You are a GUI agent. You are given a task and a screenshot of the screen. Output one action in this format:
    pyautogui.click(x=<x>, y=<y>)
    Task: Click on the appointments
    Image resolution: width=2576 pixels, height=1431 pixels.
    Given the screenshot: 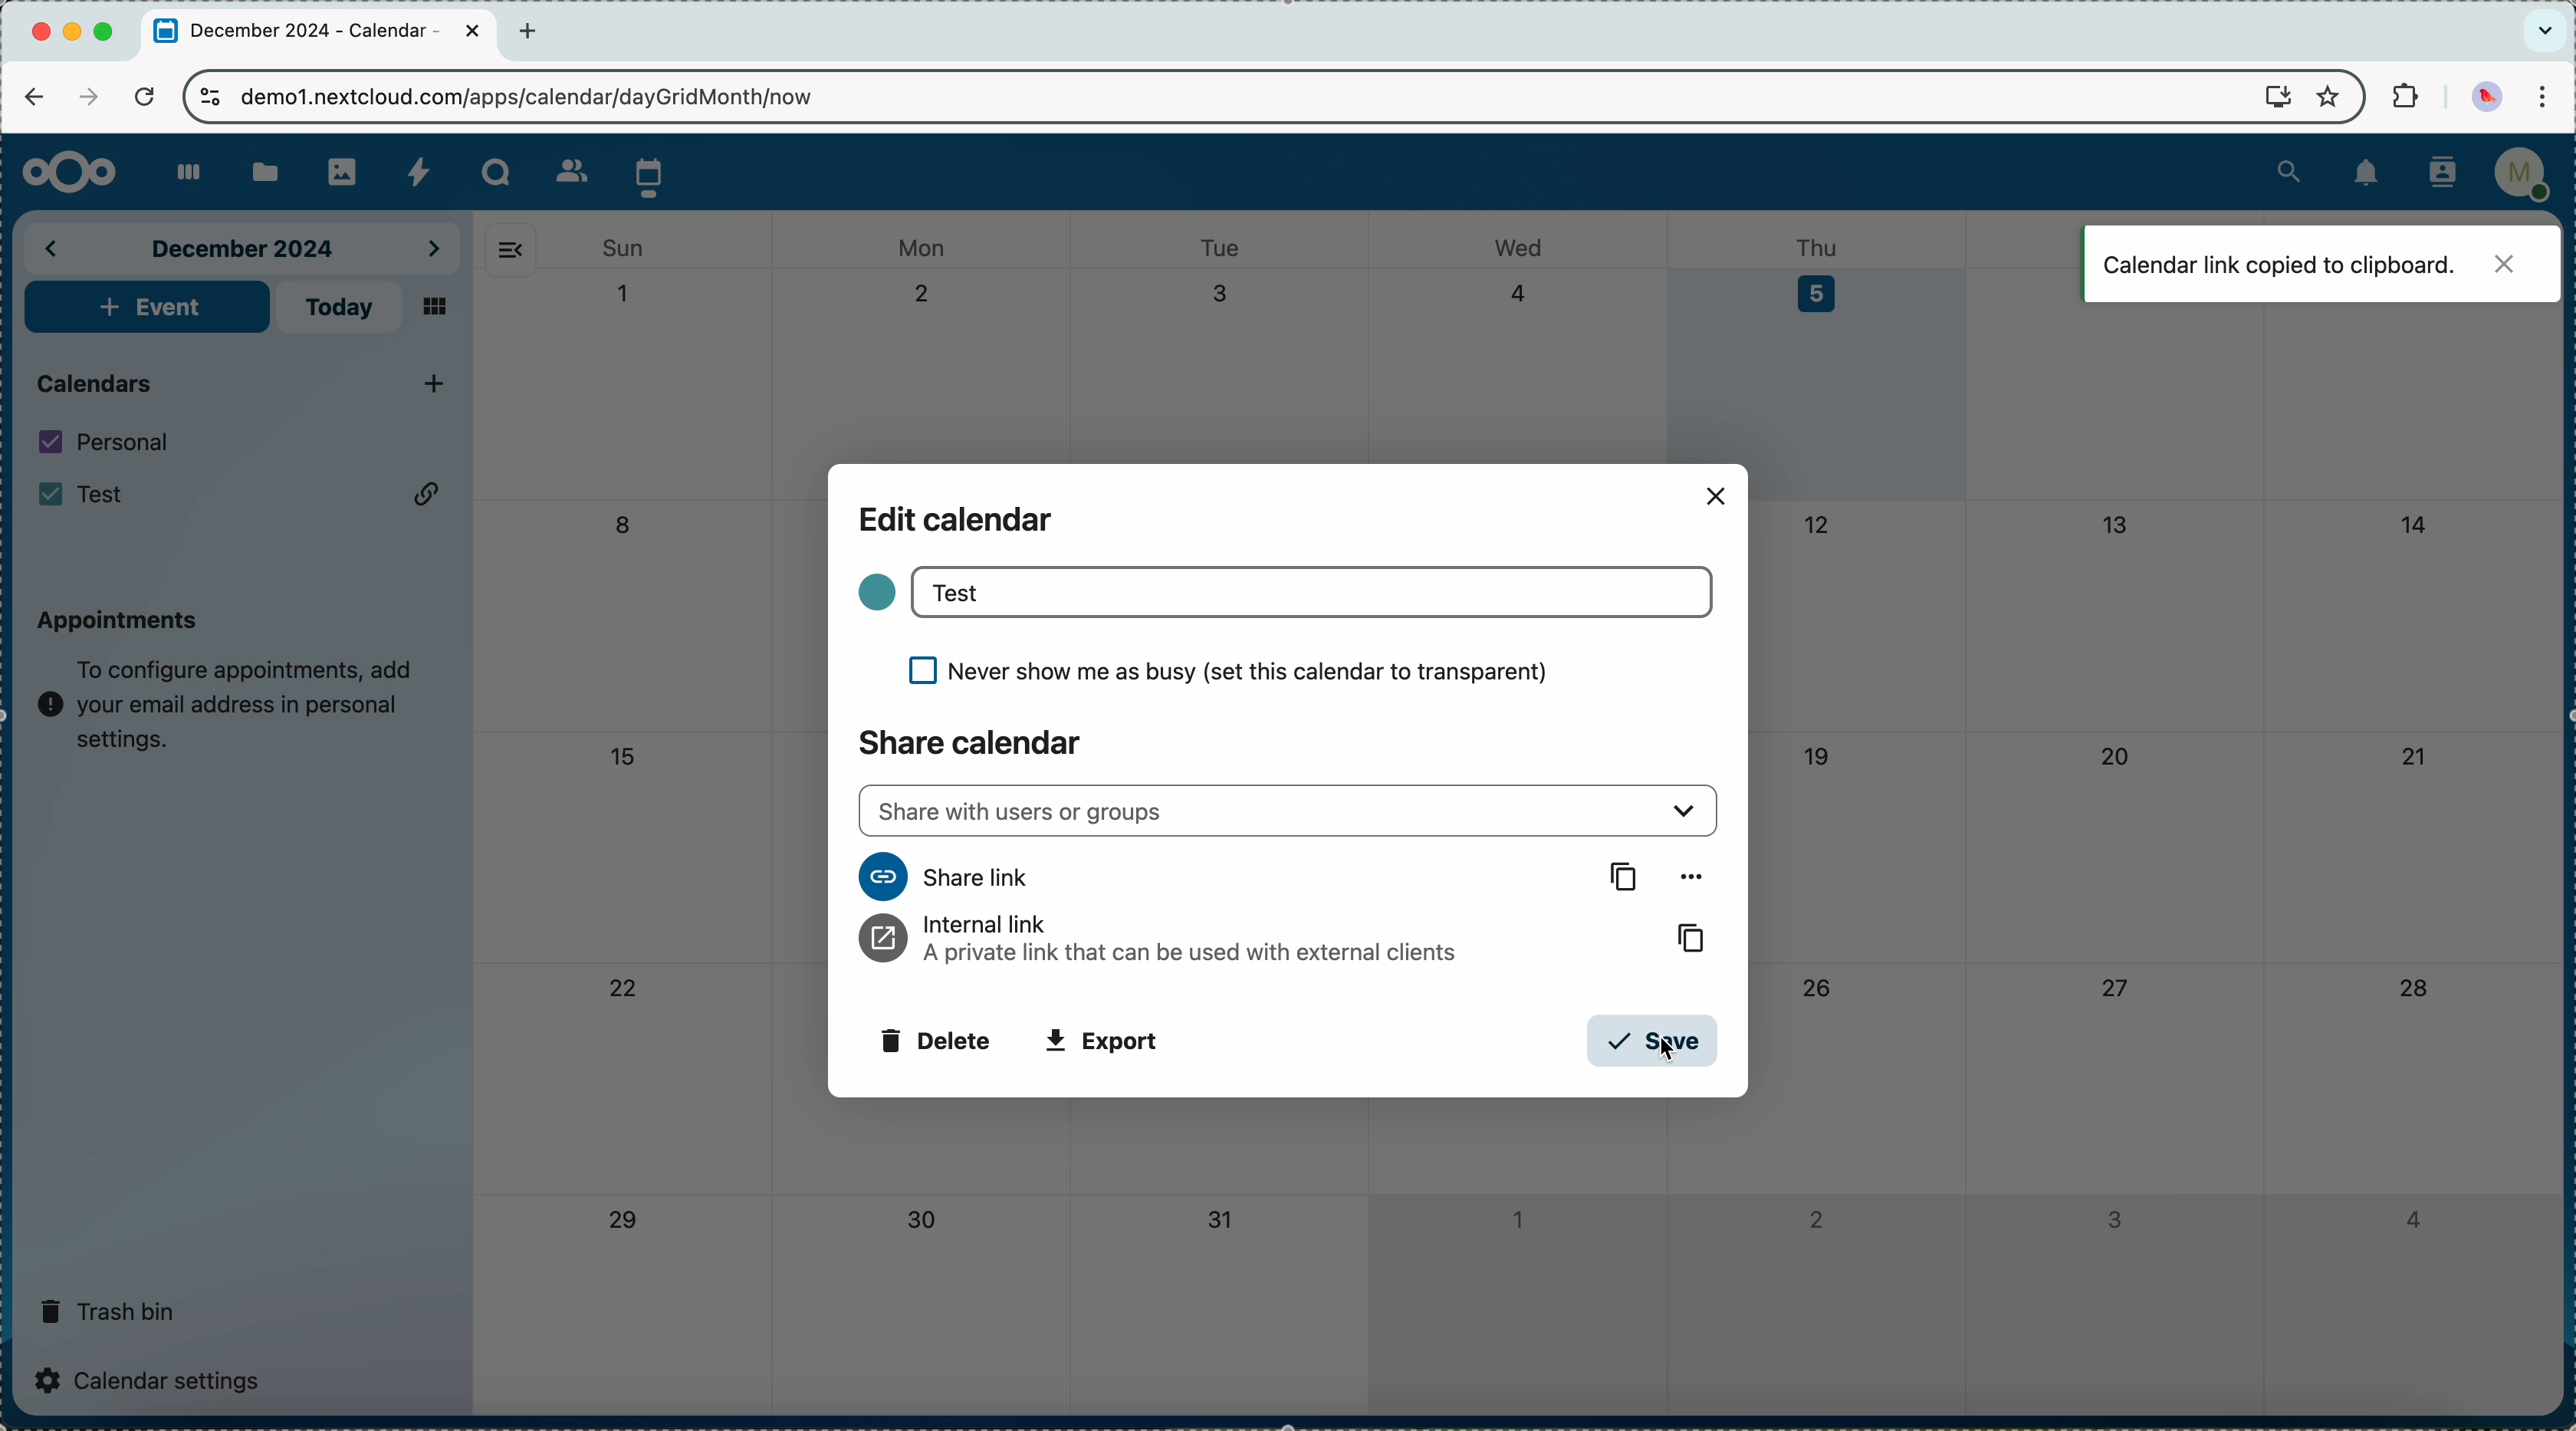 What is the action you would take?
    pyautogui.click(x=119, y=615)
    